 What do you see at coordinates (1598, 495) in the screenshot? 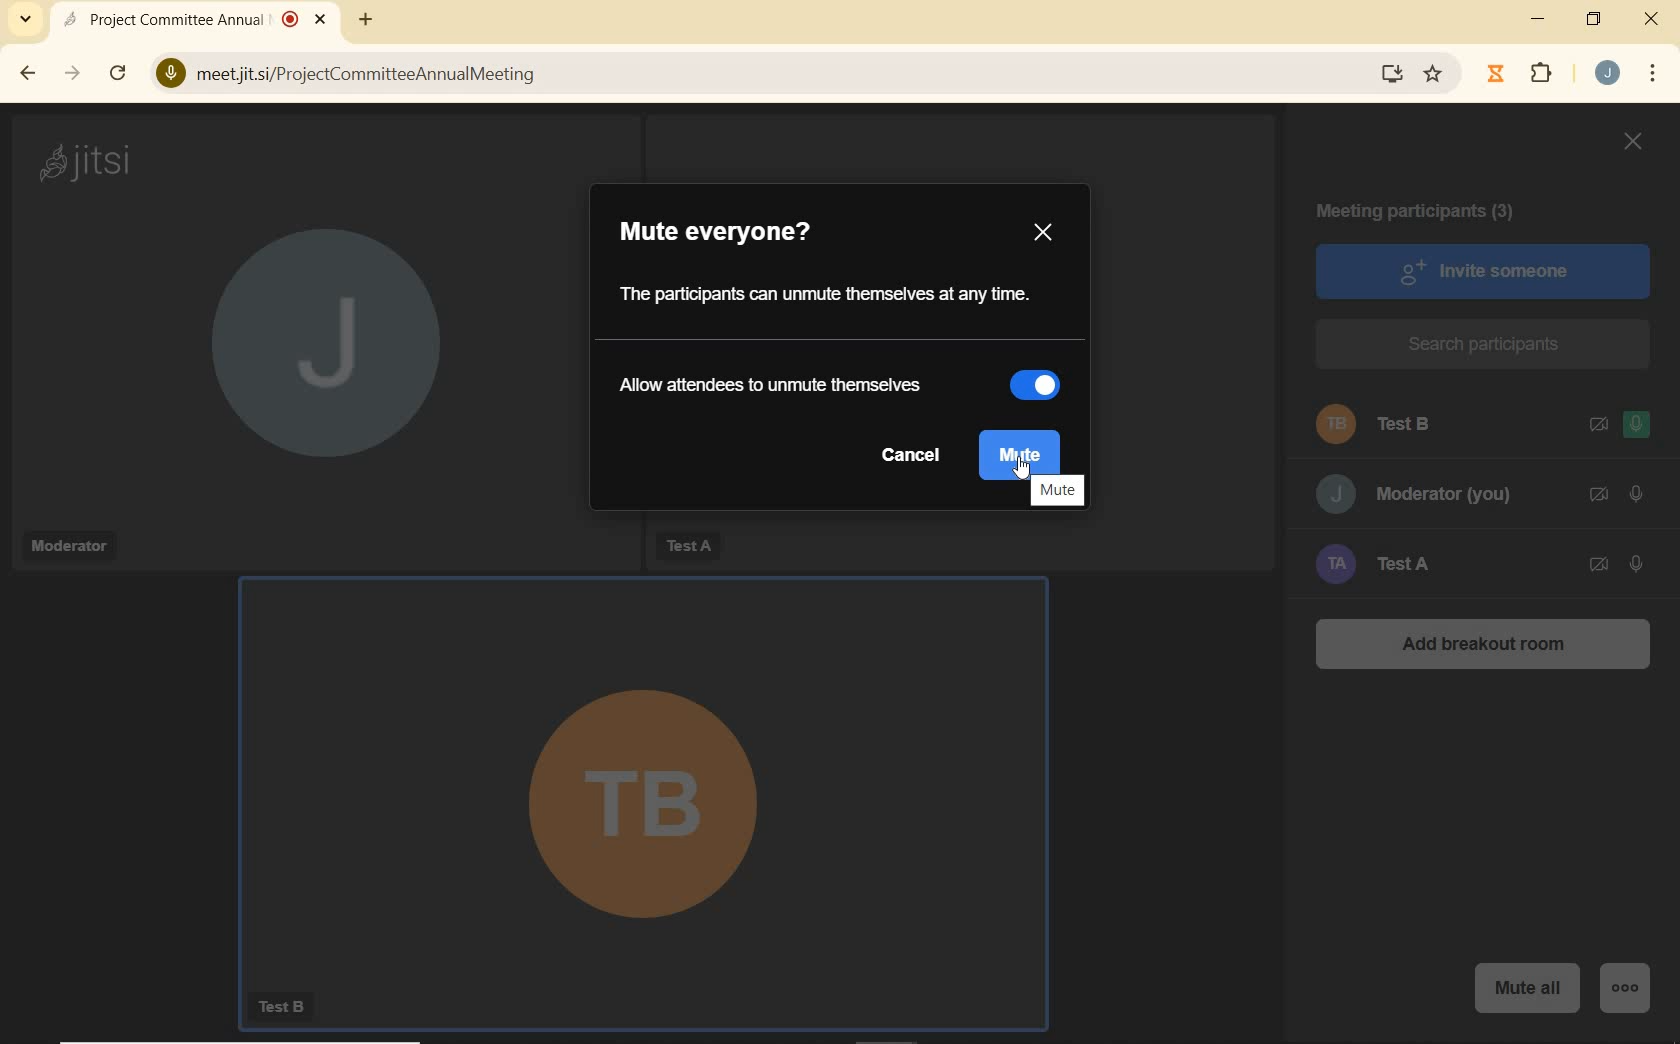
I see `CAMERA` at bounding box center [1598, 495].